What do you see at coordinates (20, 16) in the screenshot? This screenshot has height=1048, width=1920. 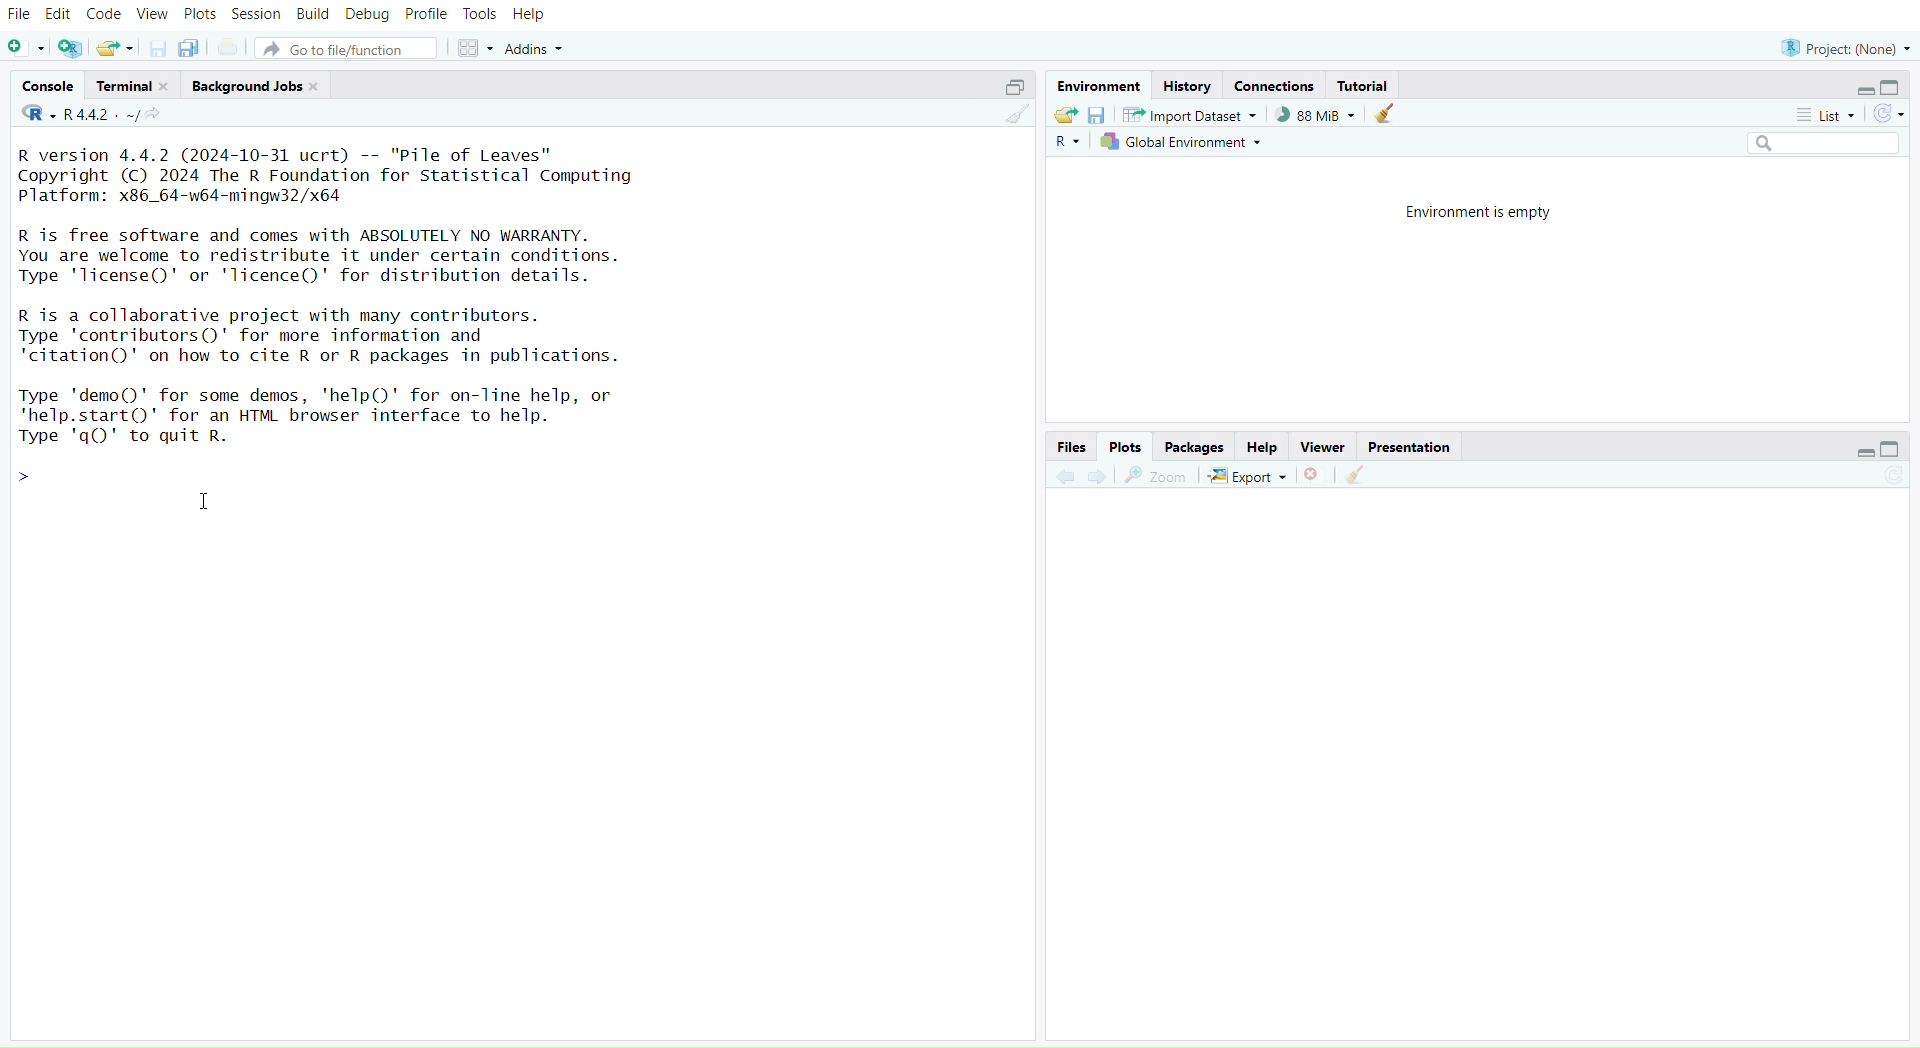 I see `file` at bounding box center [20, 16].